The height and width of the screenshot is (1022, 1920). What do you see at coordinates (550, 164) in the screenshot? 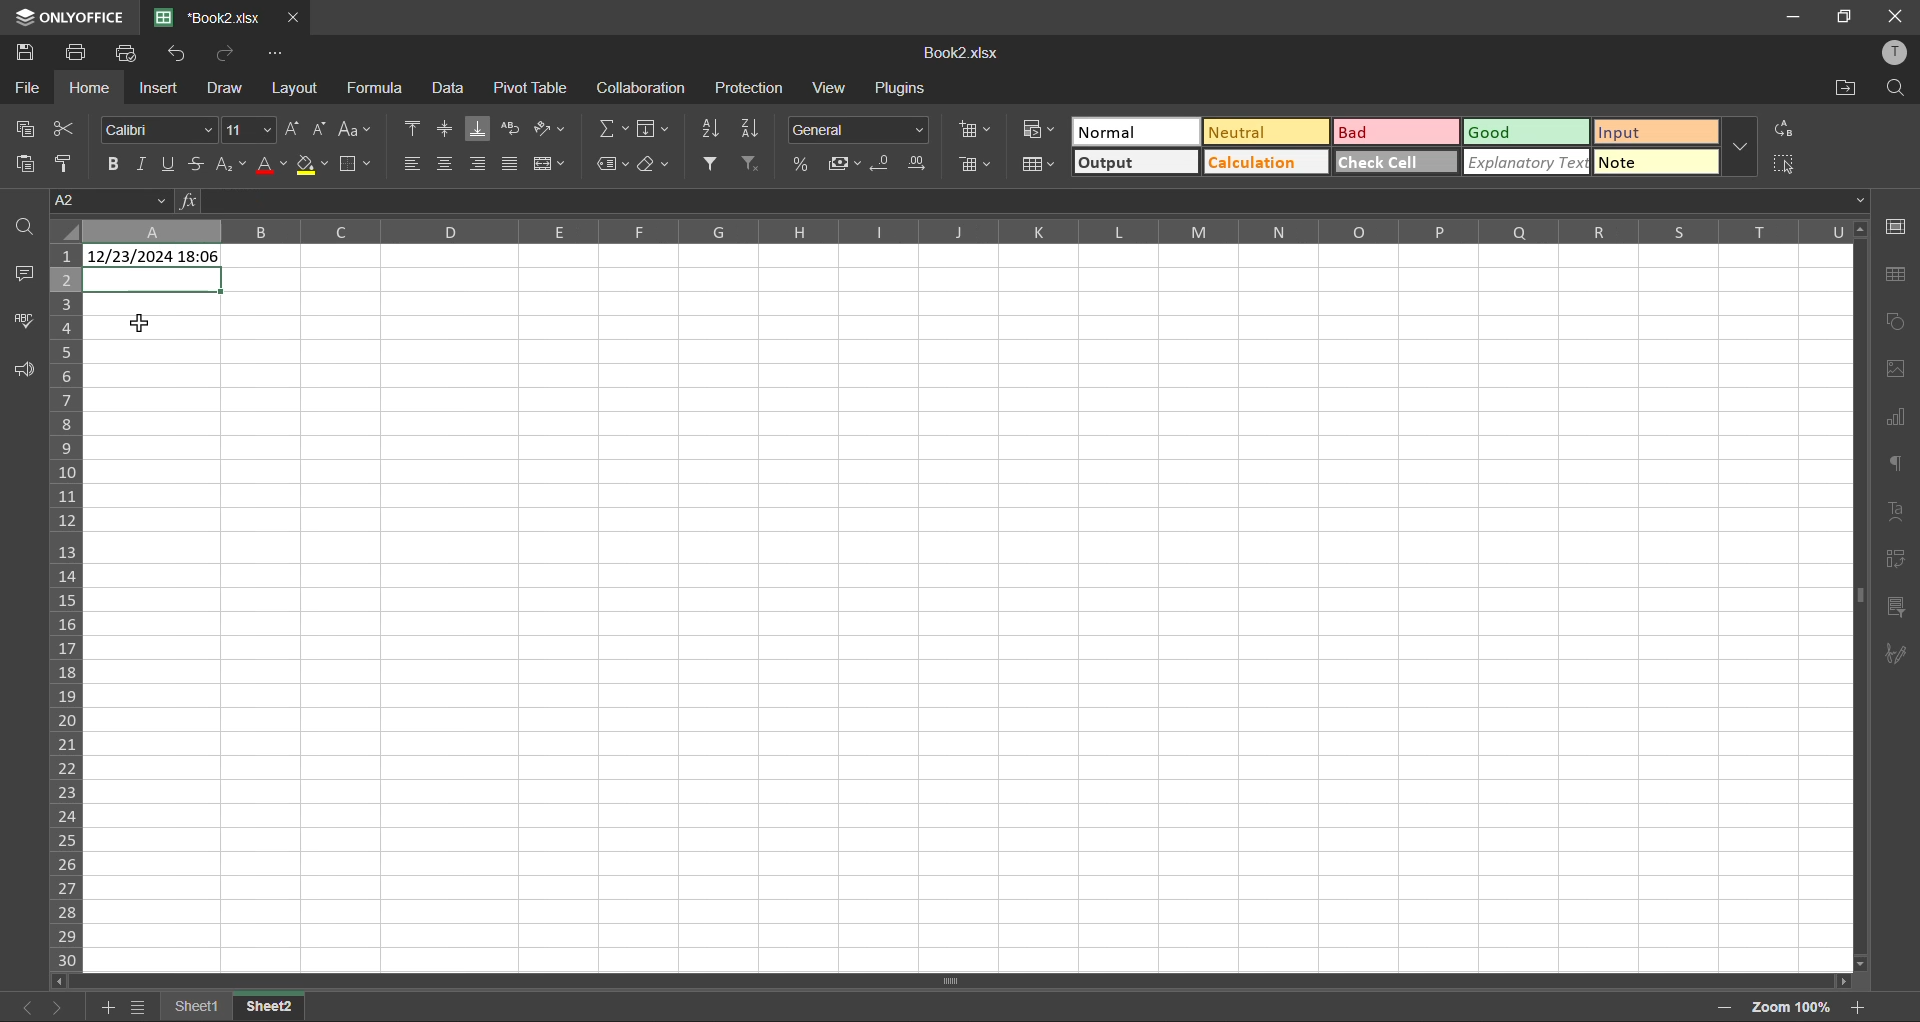
I see `merge and center` at bounding box center [550, 164].